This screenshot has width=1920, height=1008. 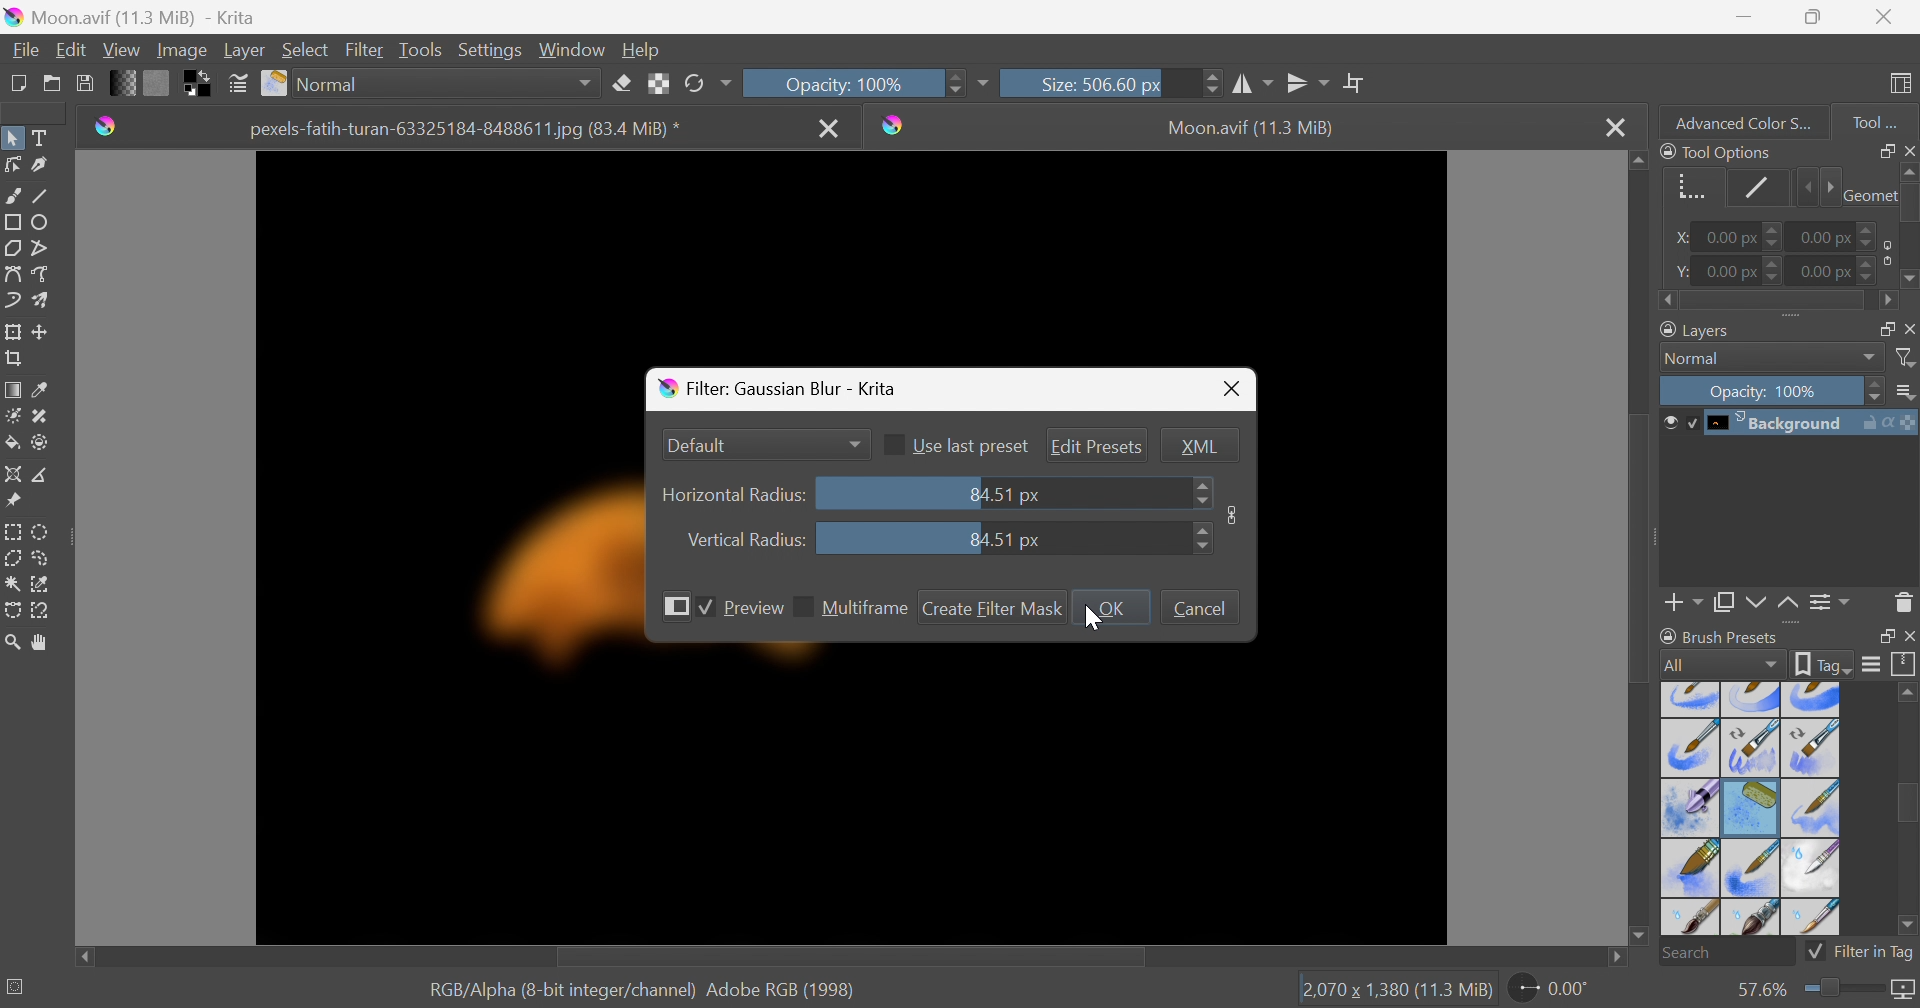 I want to click on y:, so click(x=1680, y=271).